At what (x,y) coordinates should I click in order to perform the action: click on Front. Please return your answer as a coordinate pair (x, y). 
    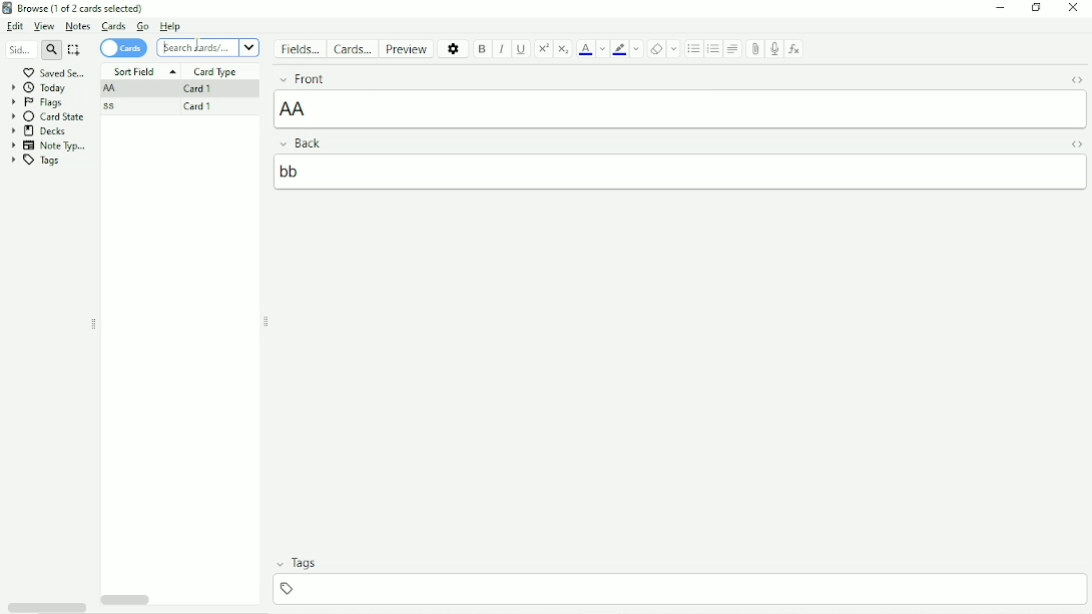
    Looking at the image, I should click on (661, 77).